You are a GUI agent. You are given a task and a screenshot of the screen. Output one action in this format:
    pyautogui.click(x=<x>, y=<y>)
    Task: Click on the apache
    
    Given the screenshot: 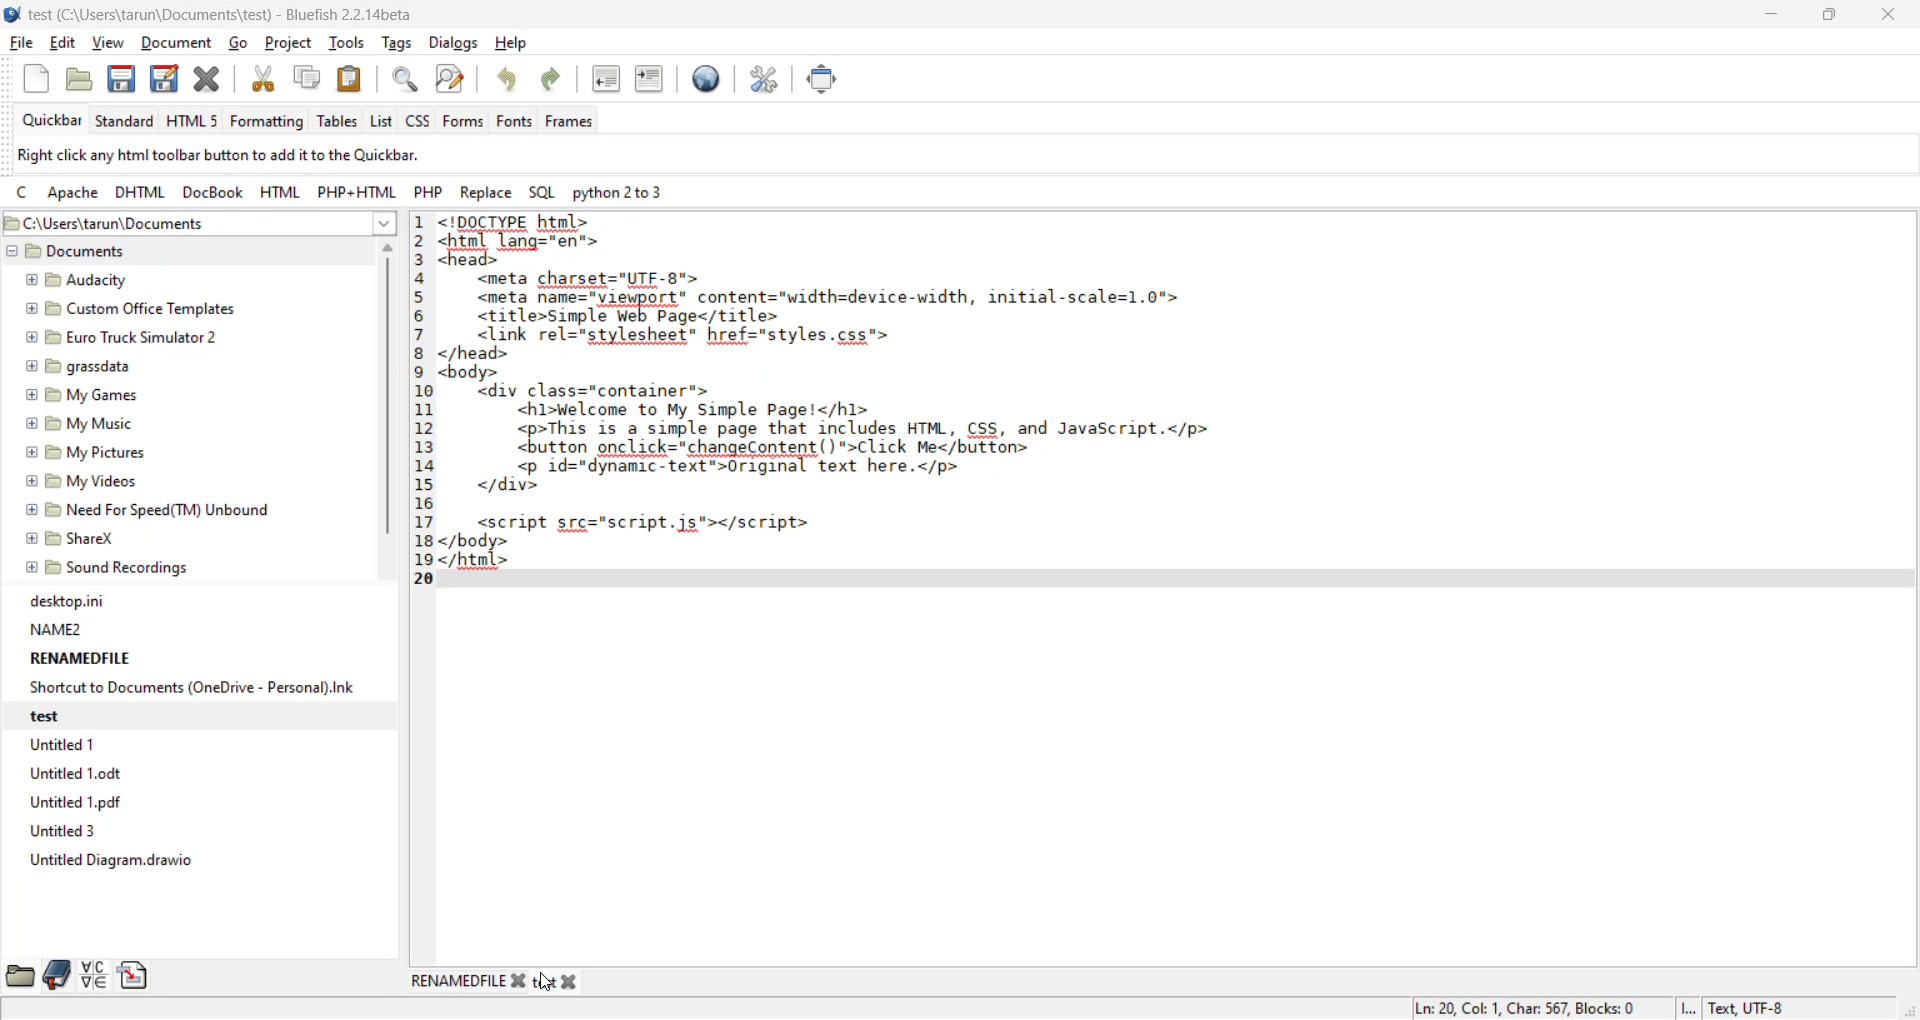 What is the action you would take?
    pyautogui.click(x=71, y=196)
    